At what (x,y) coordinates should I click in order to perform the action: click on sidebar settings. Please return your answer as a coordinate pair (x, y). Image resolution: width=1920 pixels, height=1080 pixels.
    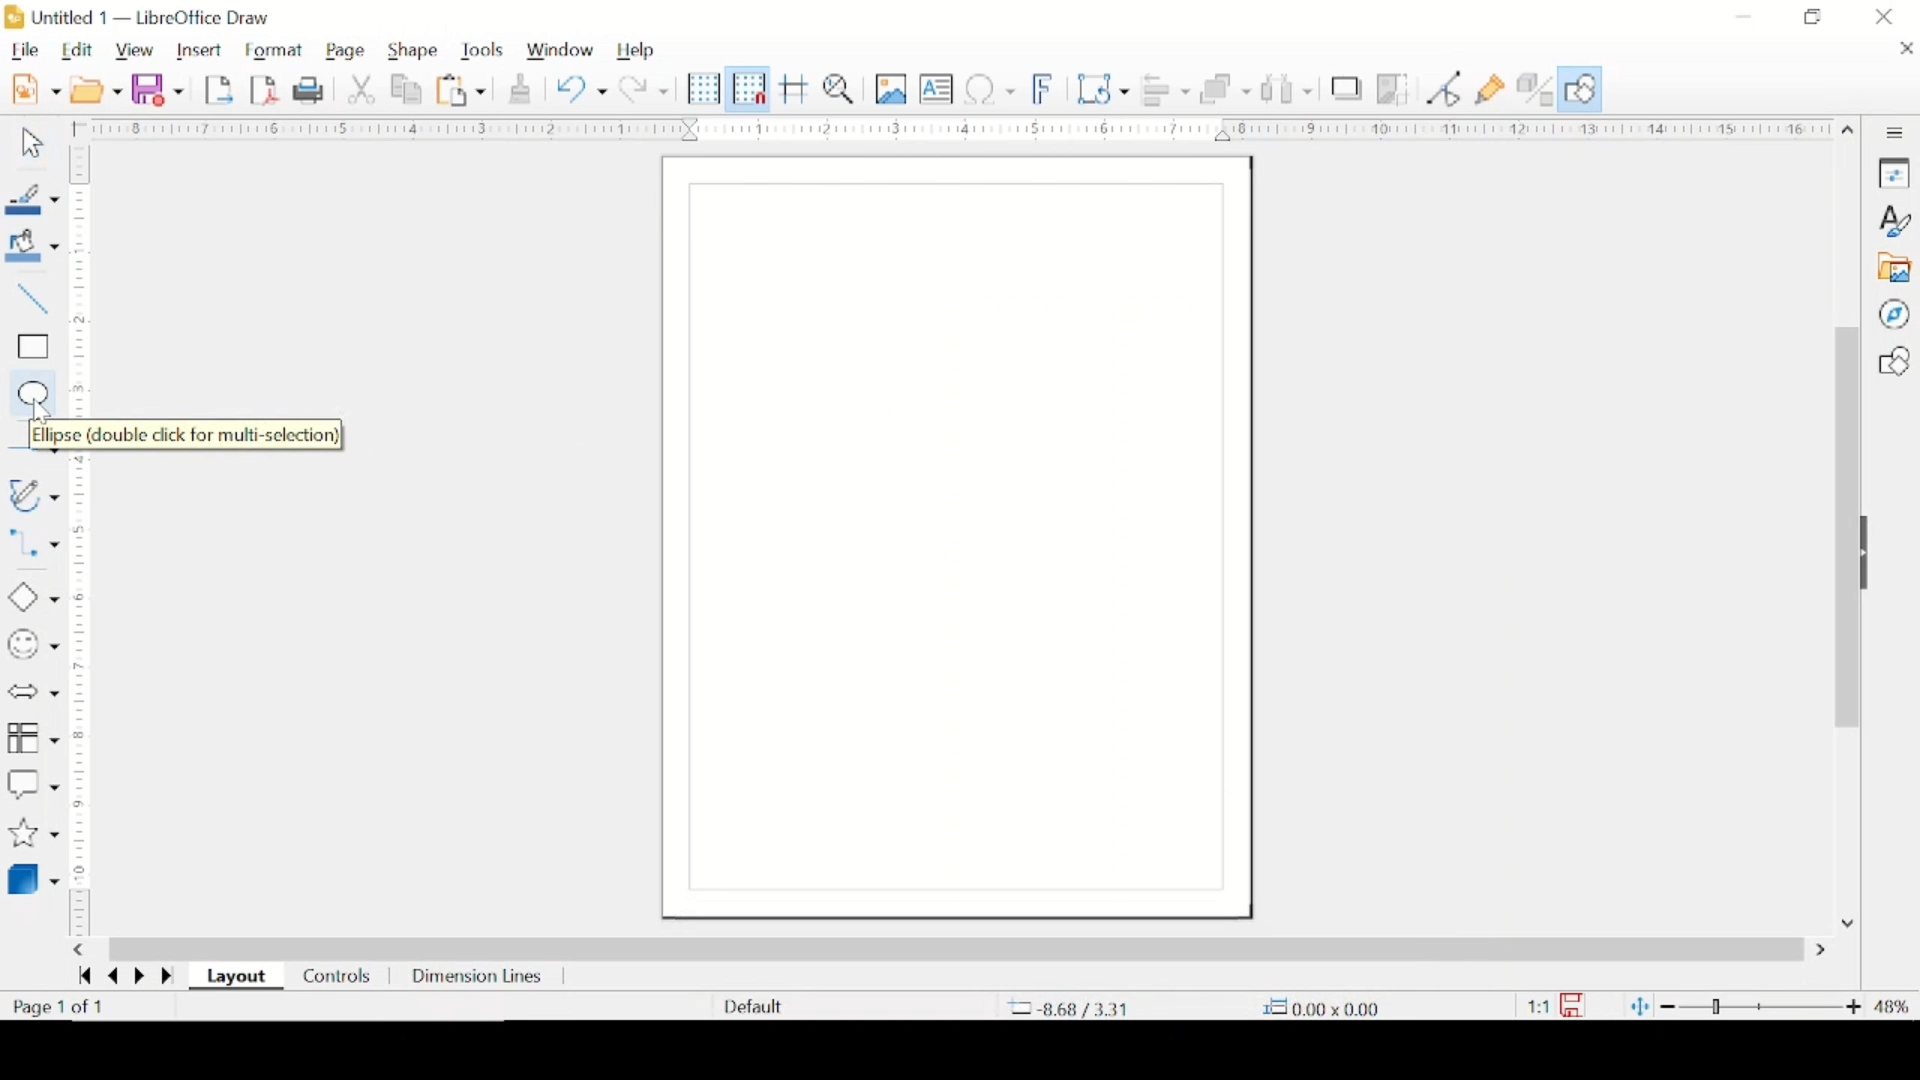
    Looking at the image, I should click on (1897, 132).